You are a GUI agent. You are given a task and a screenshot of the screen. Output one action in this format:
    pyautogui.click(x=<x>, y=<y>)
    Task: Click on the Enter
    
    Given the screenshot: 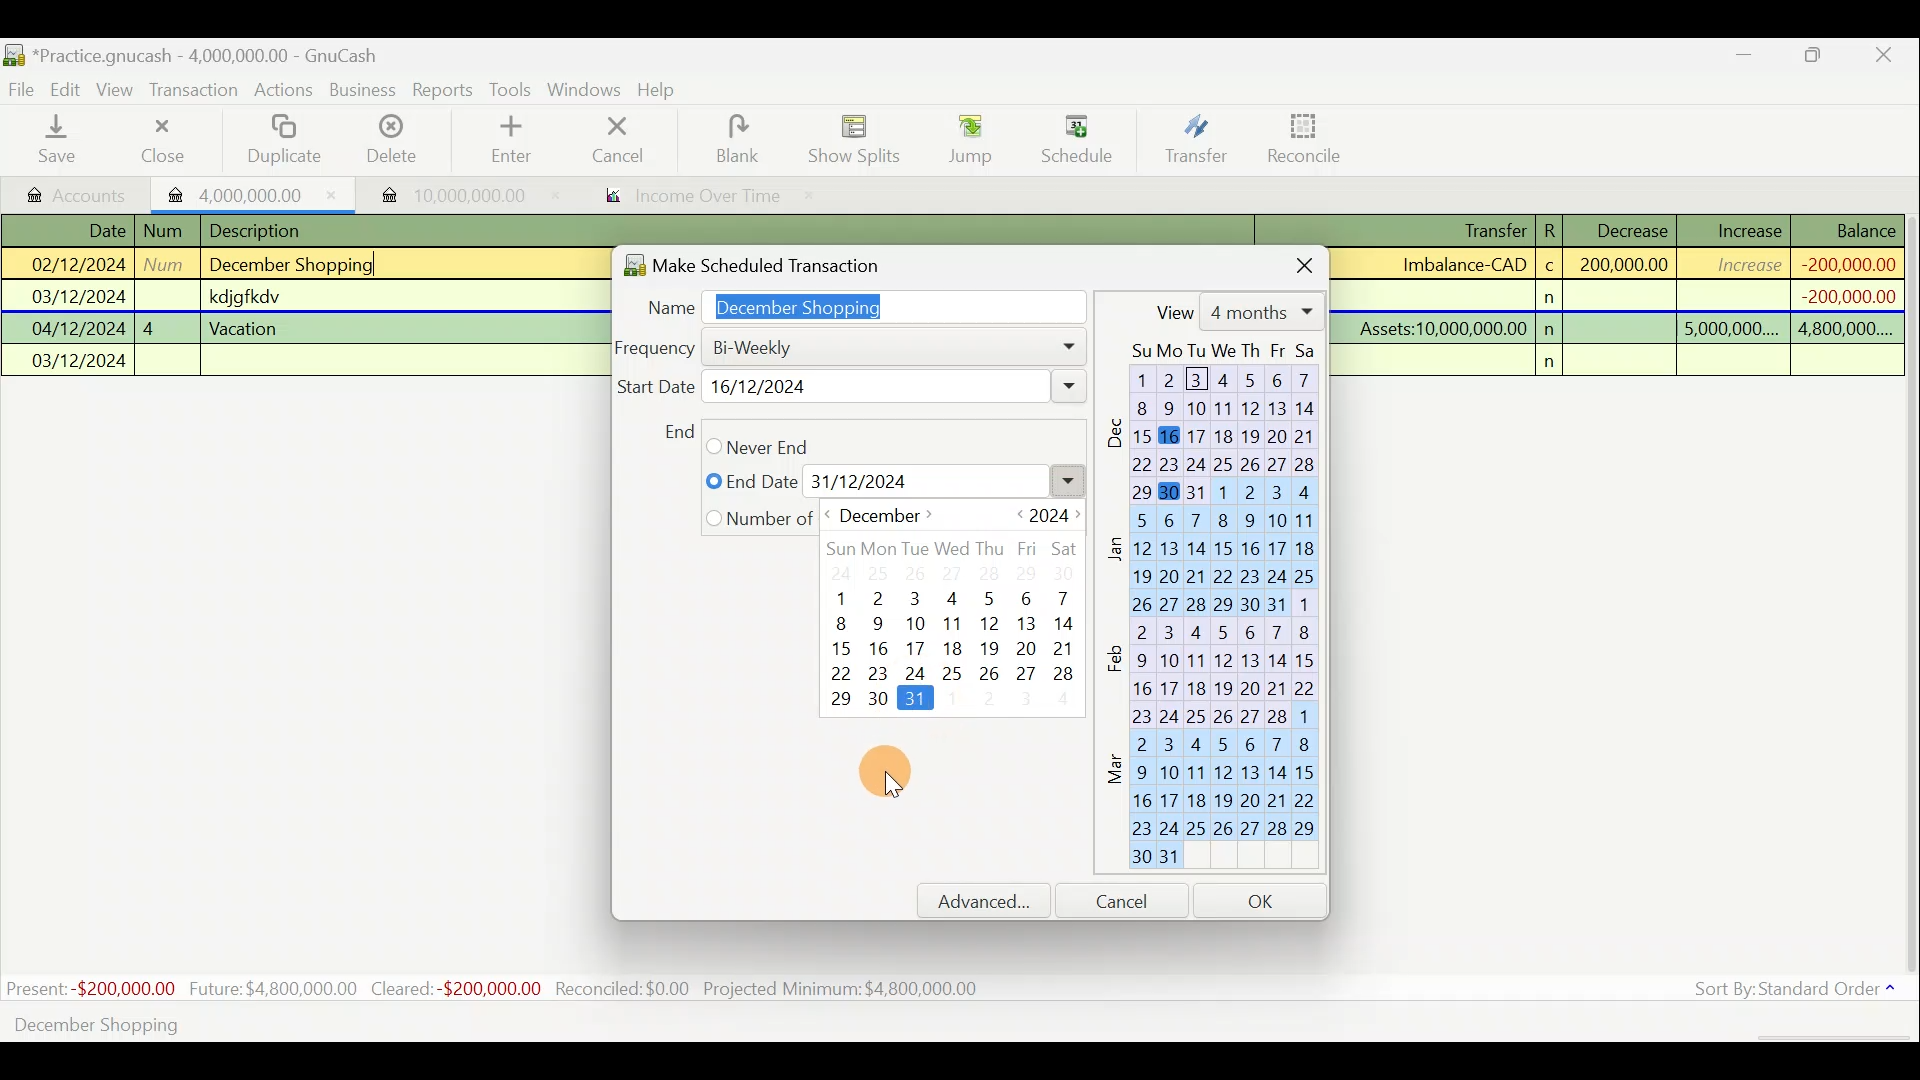 What is the action you would take?
    pyautogui.click(x=509, y=140)
    